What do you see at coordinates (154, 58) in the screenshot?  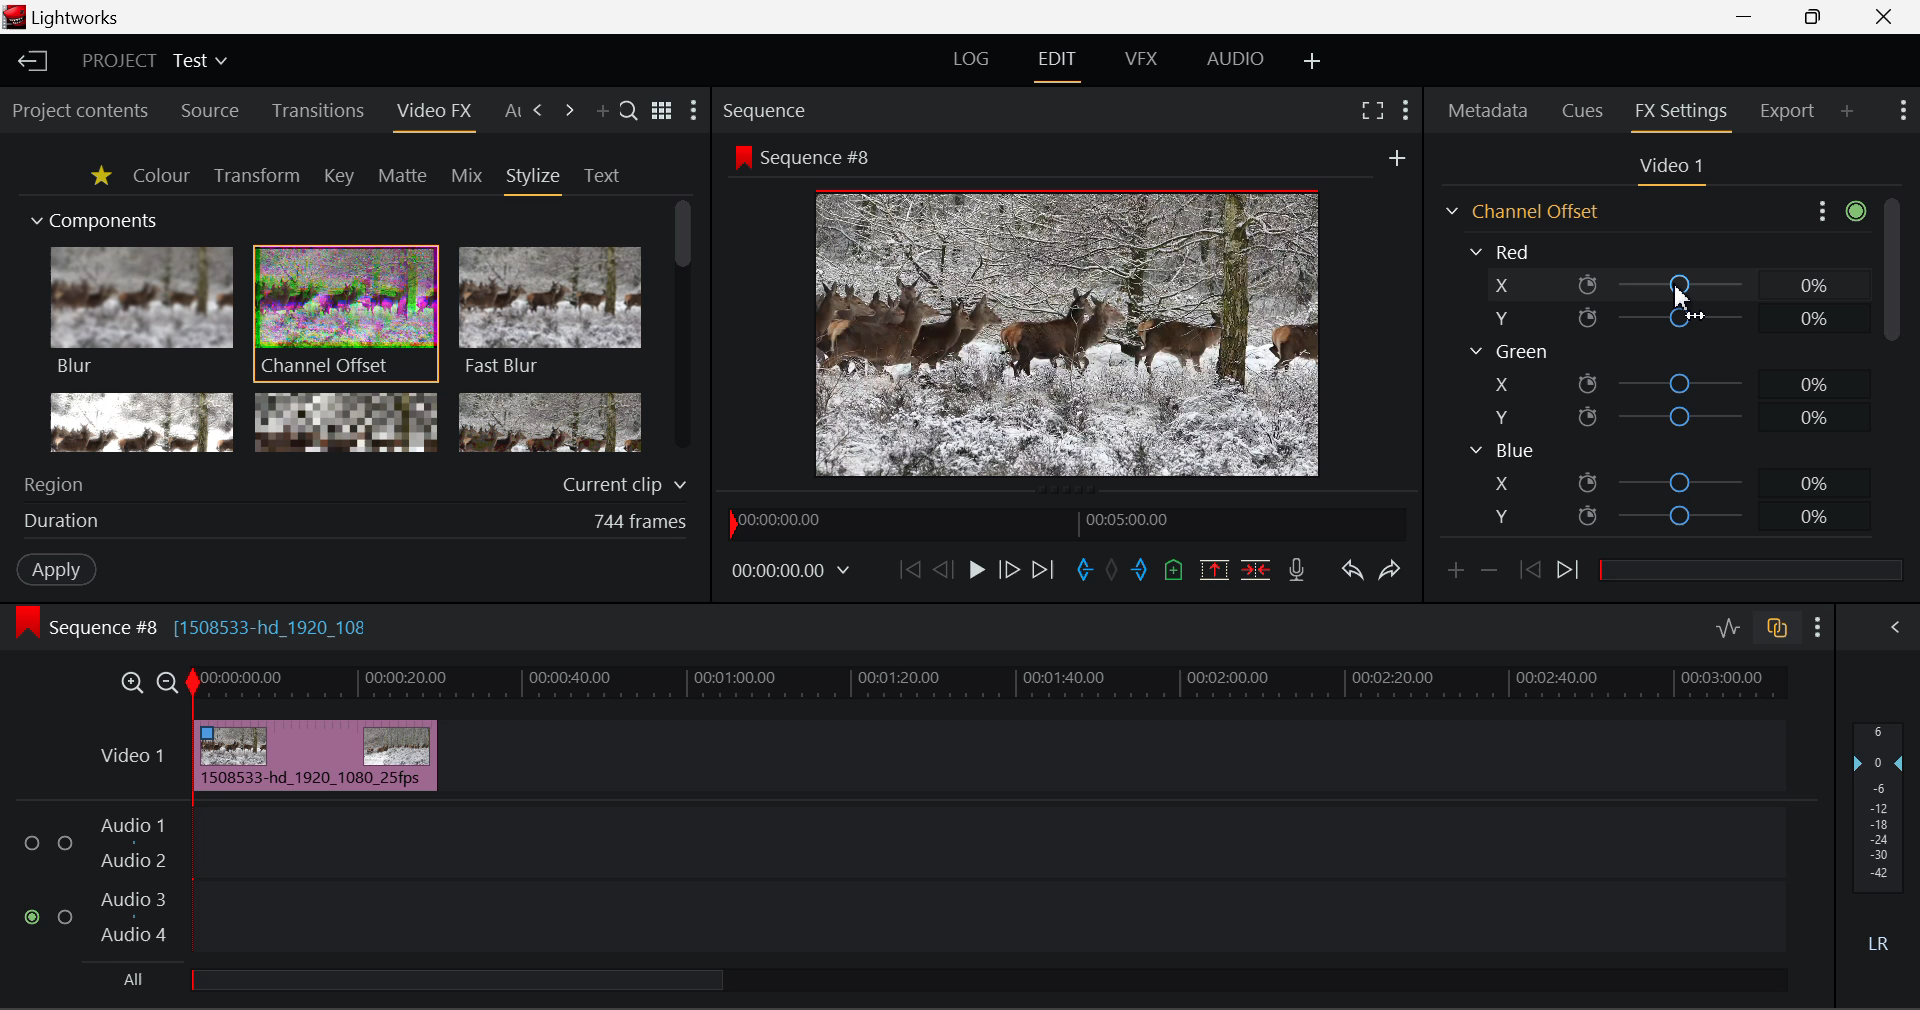 I see `Project Title` at bounding box center [154, 58].